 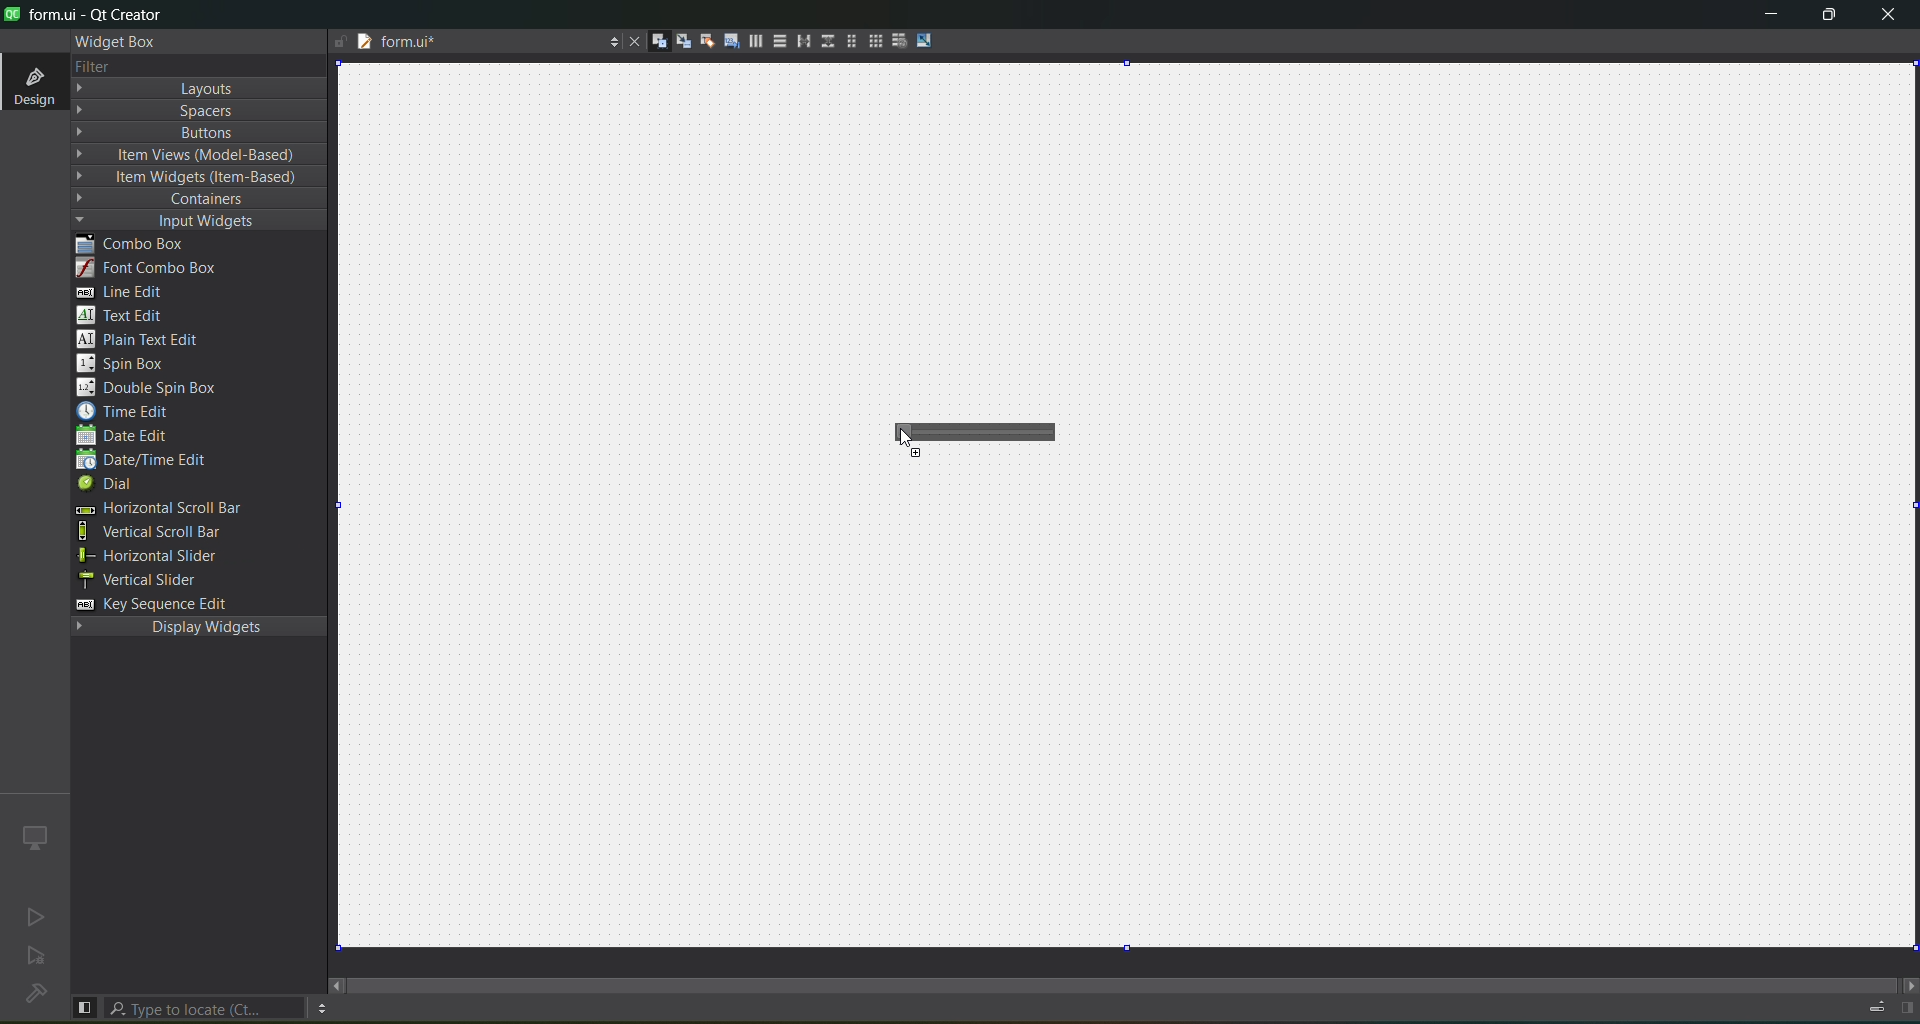 I want to click on dial, so click(x=110, y=484).